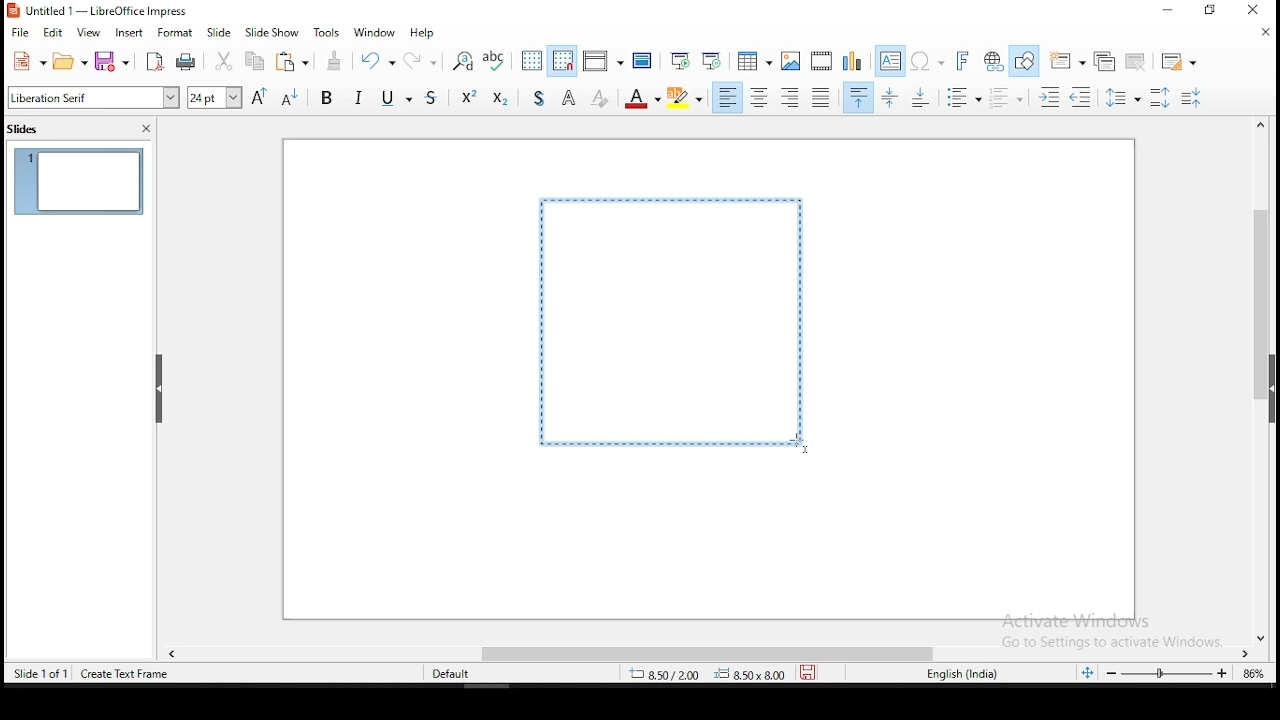  What do you see at coordinates (88, 33) in the screenshot?
I see `view` at bounding box center [88, 33].